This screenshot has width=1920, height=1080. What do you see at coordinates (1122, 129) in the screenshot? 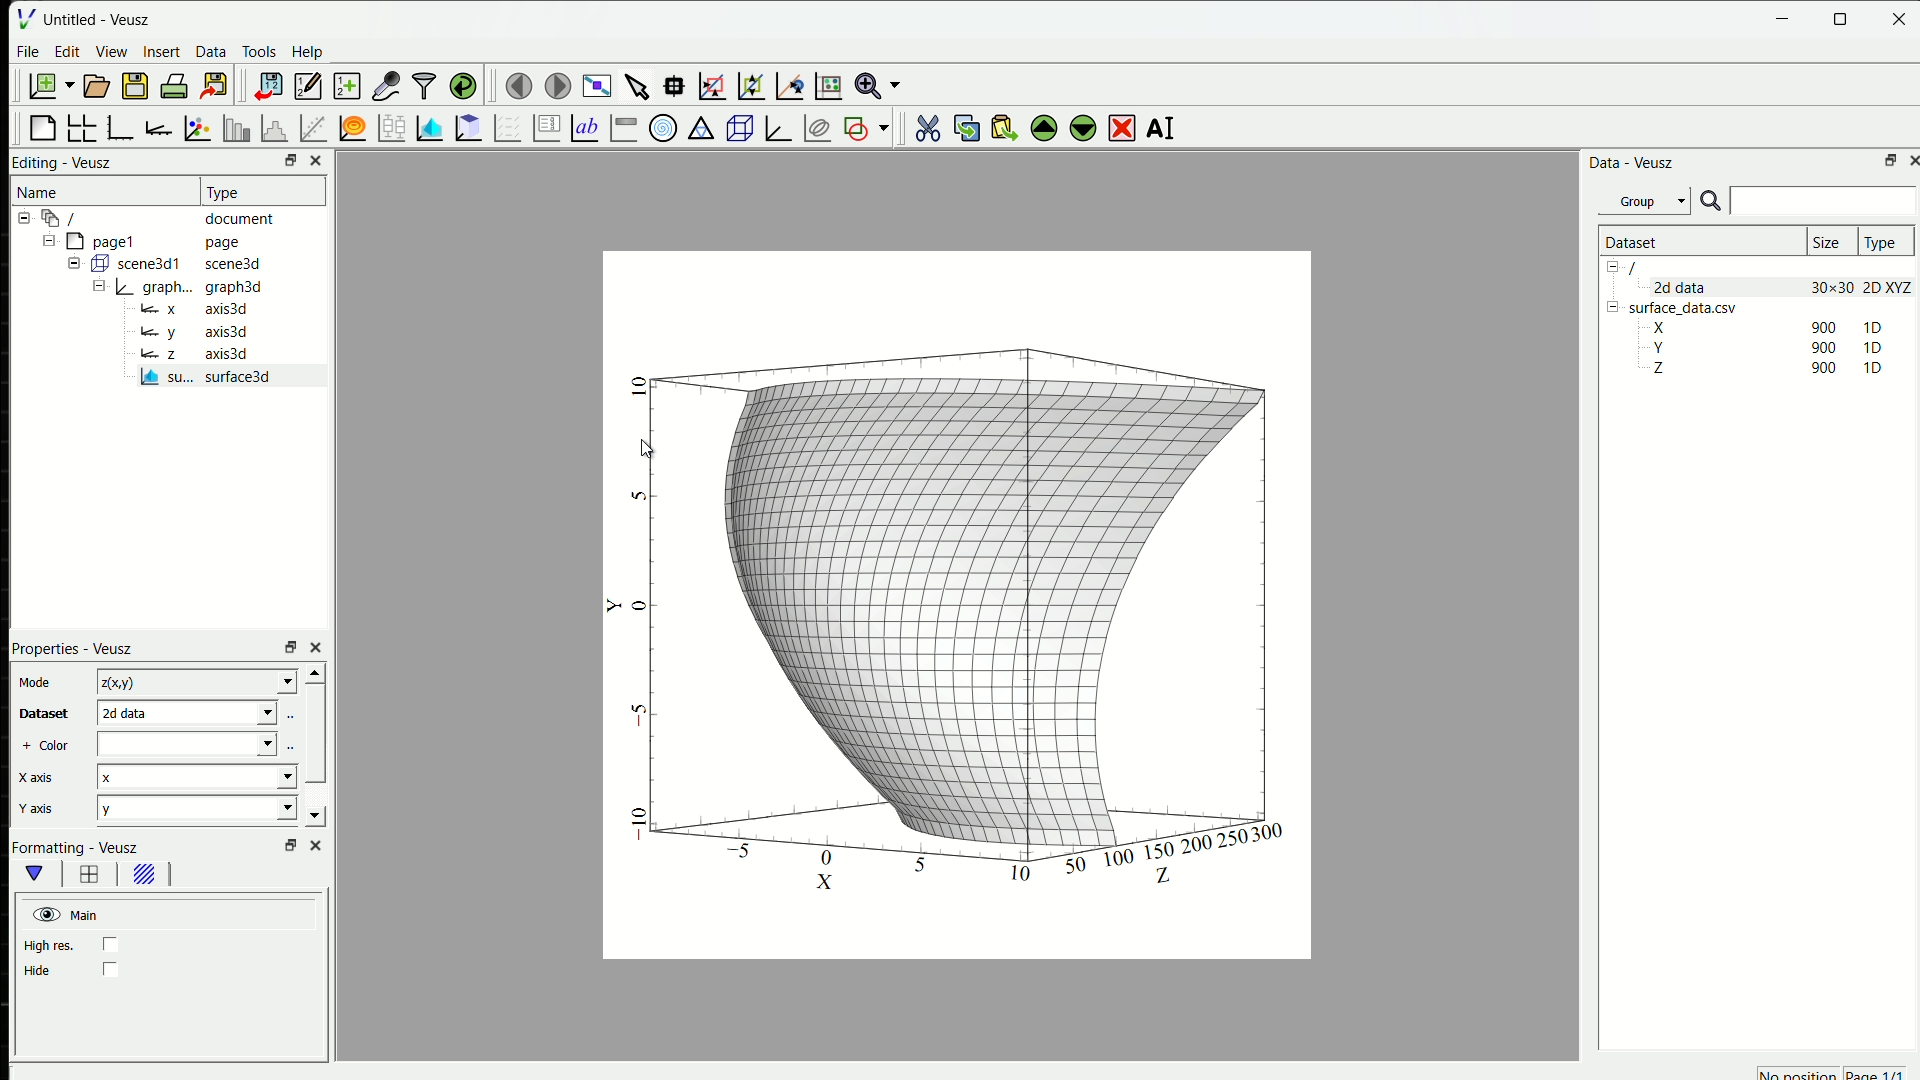
I see `delete` at bounding box center [1122, 129].